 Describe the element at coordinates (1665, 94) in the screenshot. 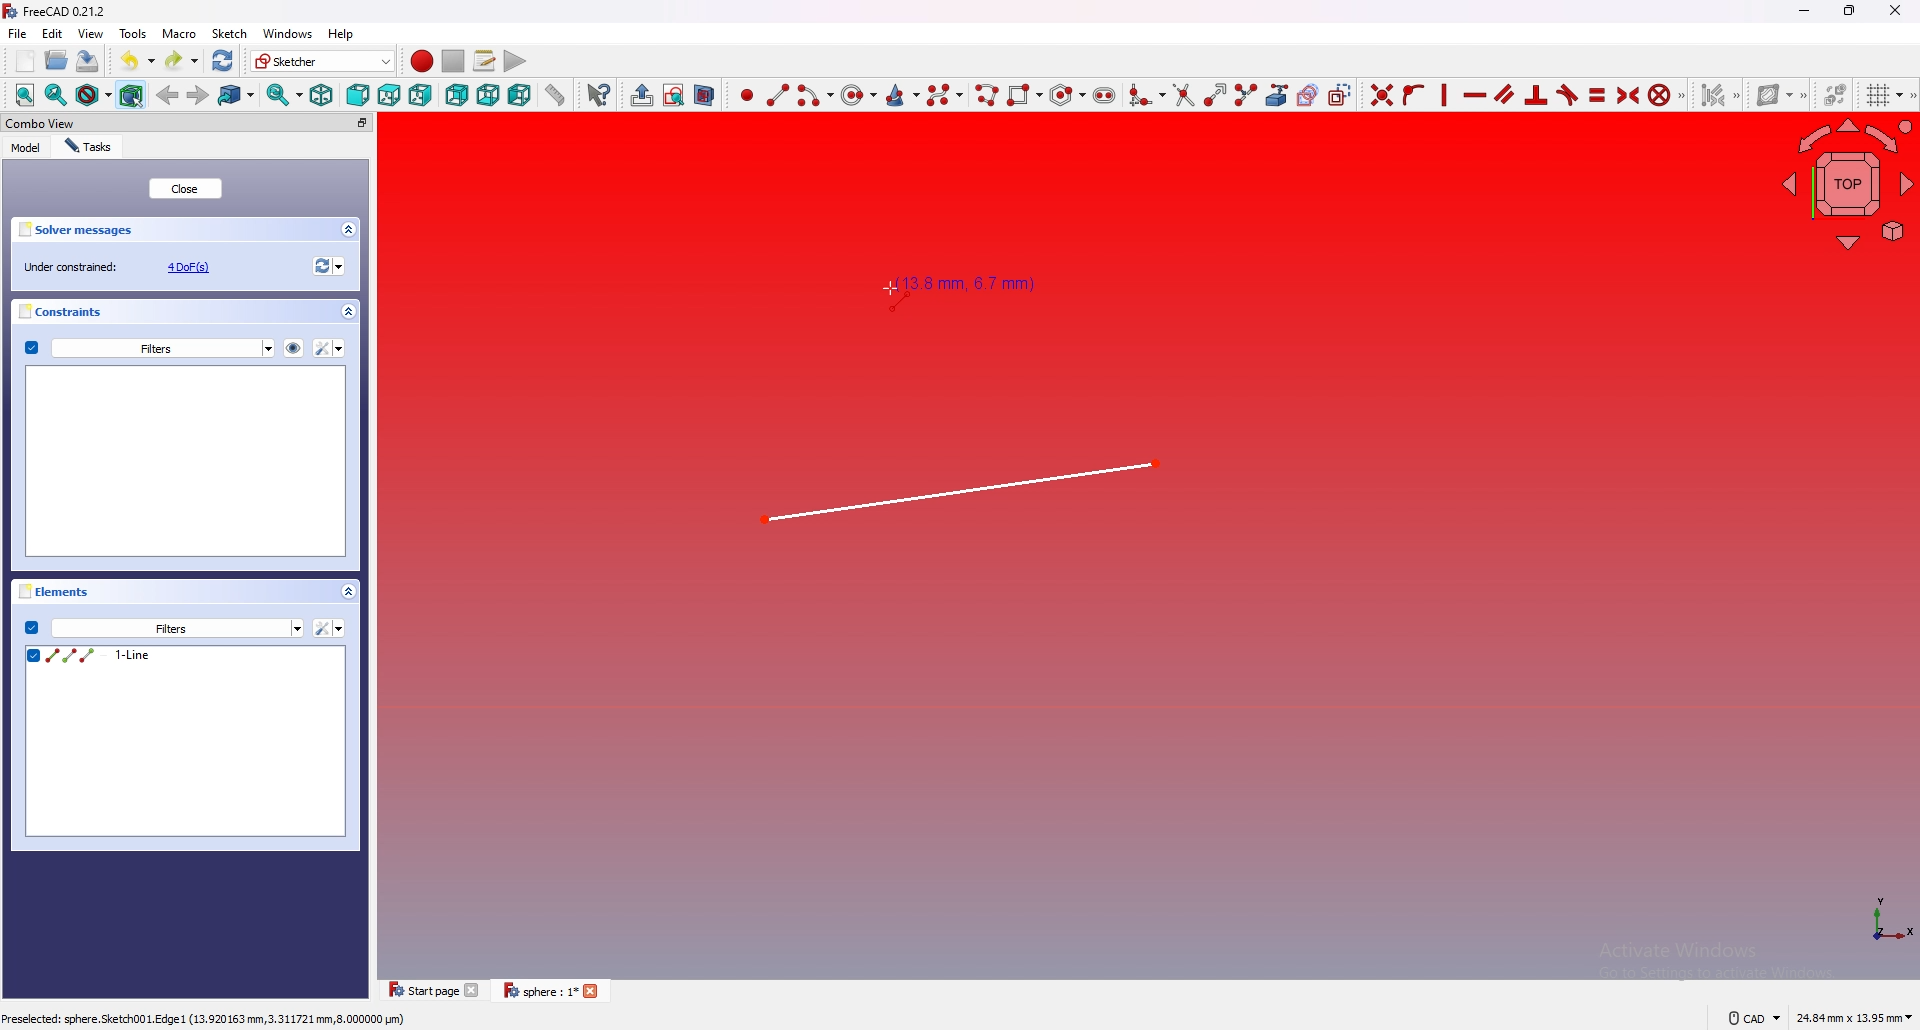

I see `Constrain block` at that location.